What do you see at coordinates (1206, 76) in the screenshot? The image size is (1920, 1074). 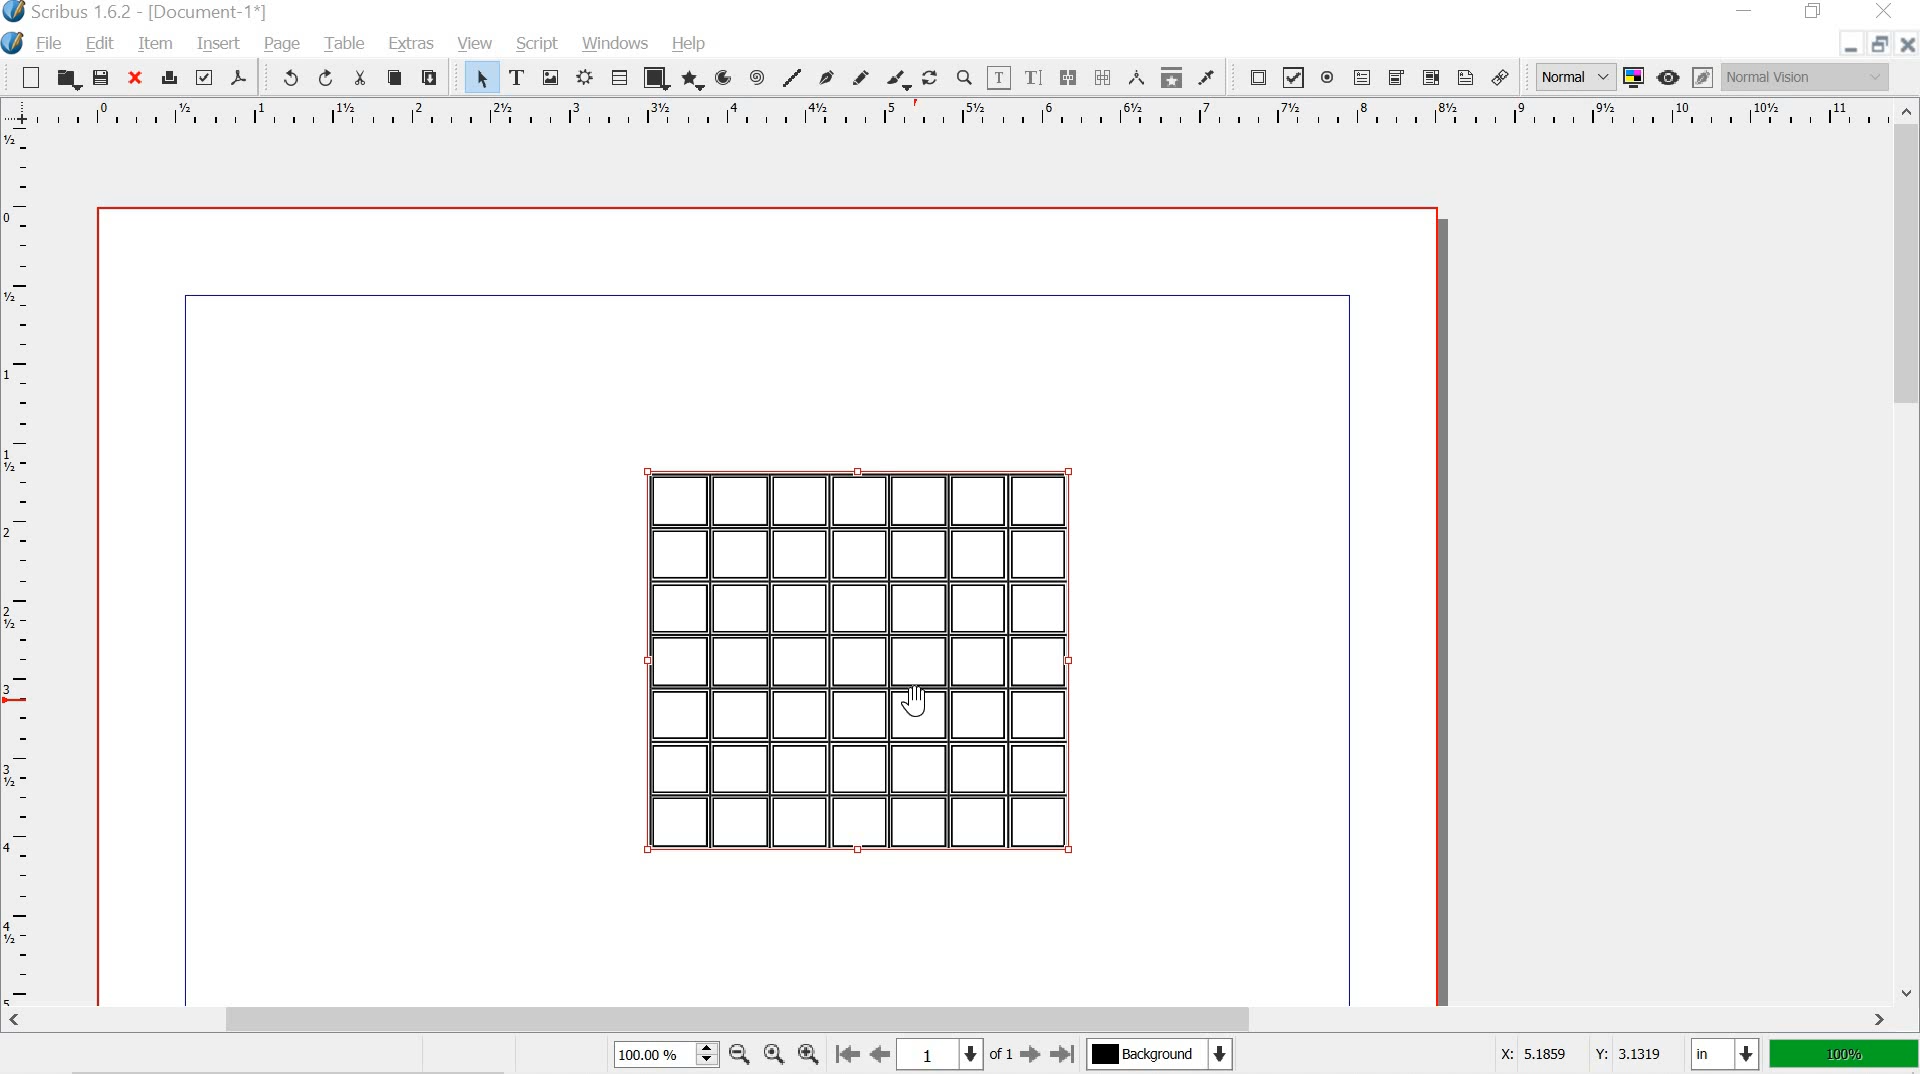 I see `eye dropper` at bounding box center [1206, 76].